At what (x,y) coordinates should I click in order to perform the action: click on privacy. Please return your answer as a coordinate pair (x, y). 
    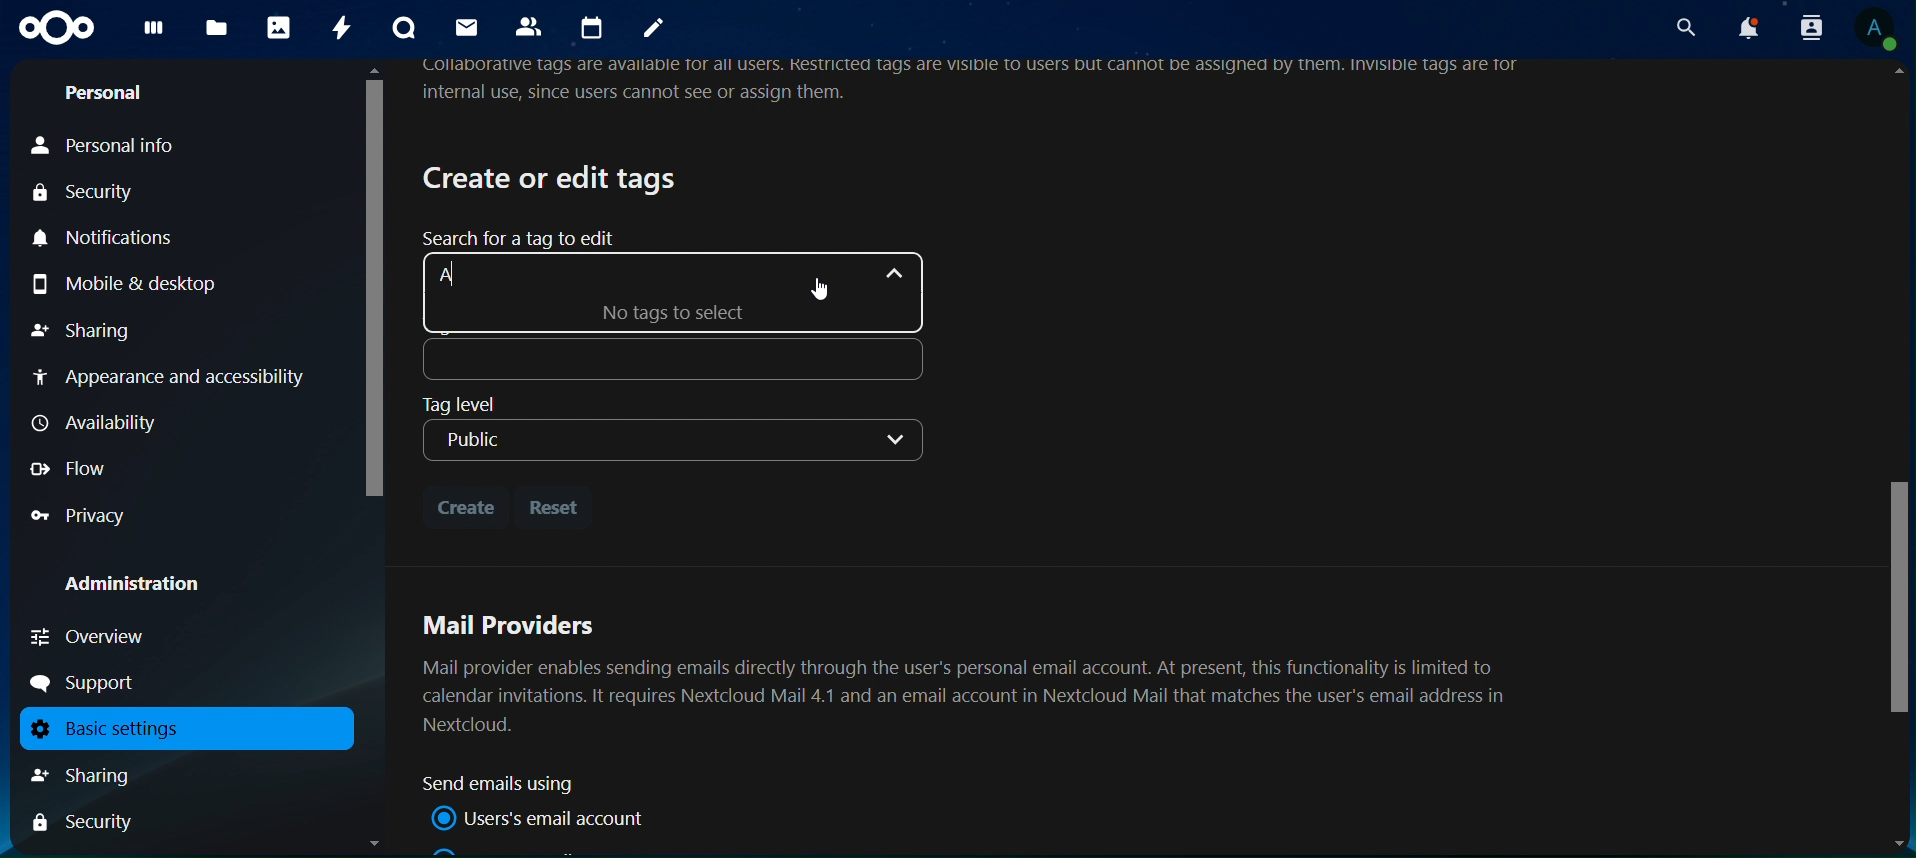
    Looking at the image, I should click on (80, 516).